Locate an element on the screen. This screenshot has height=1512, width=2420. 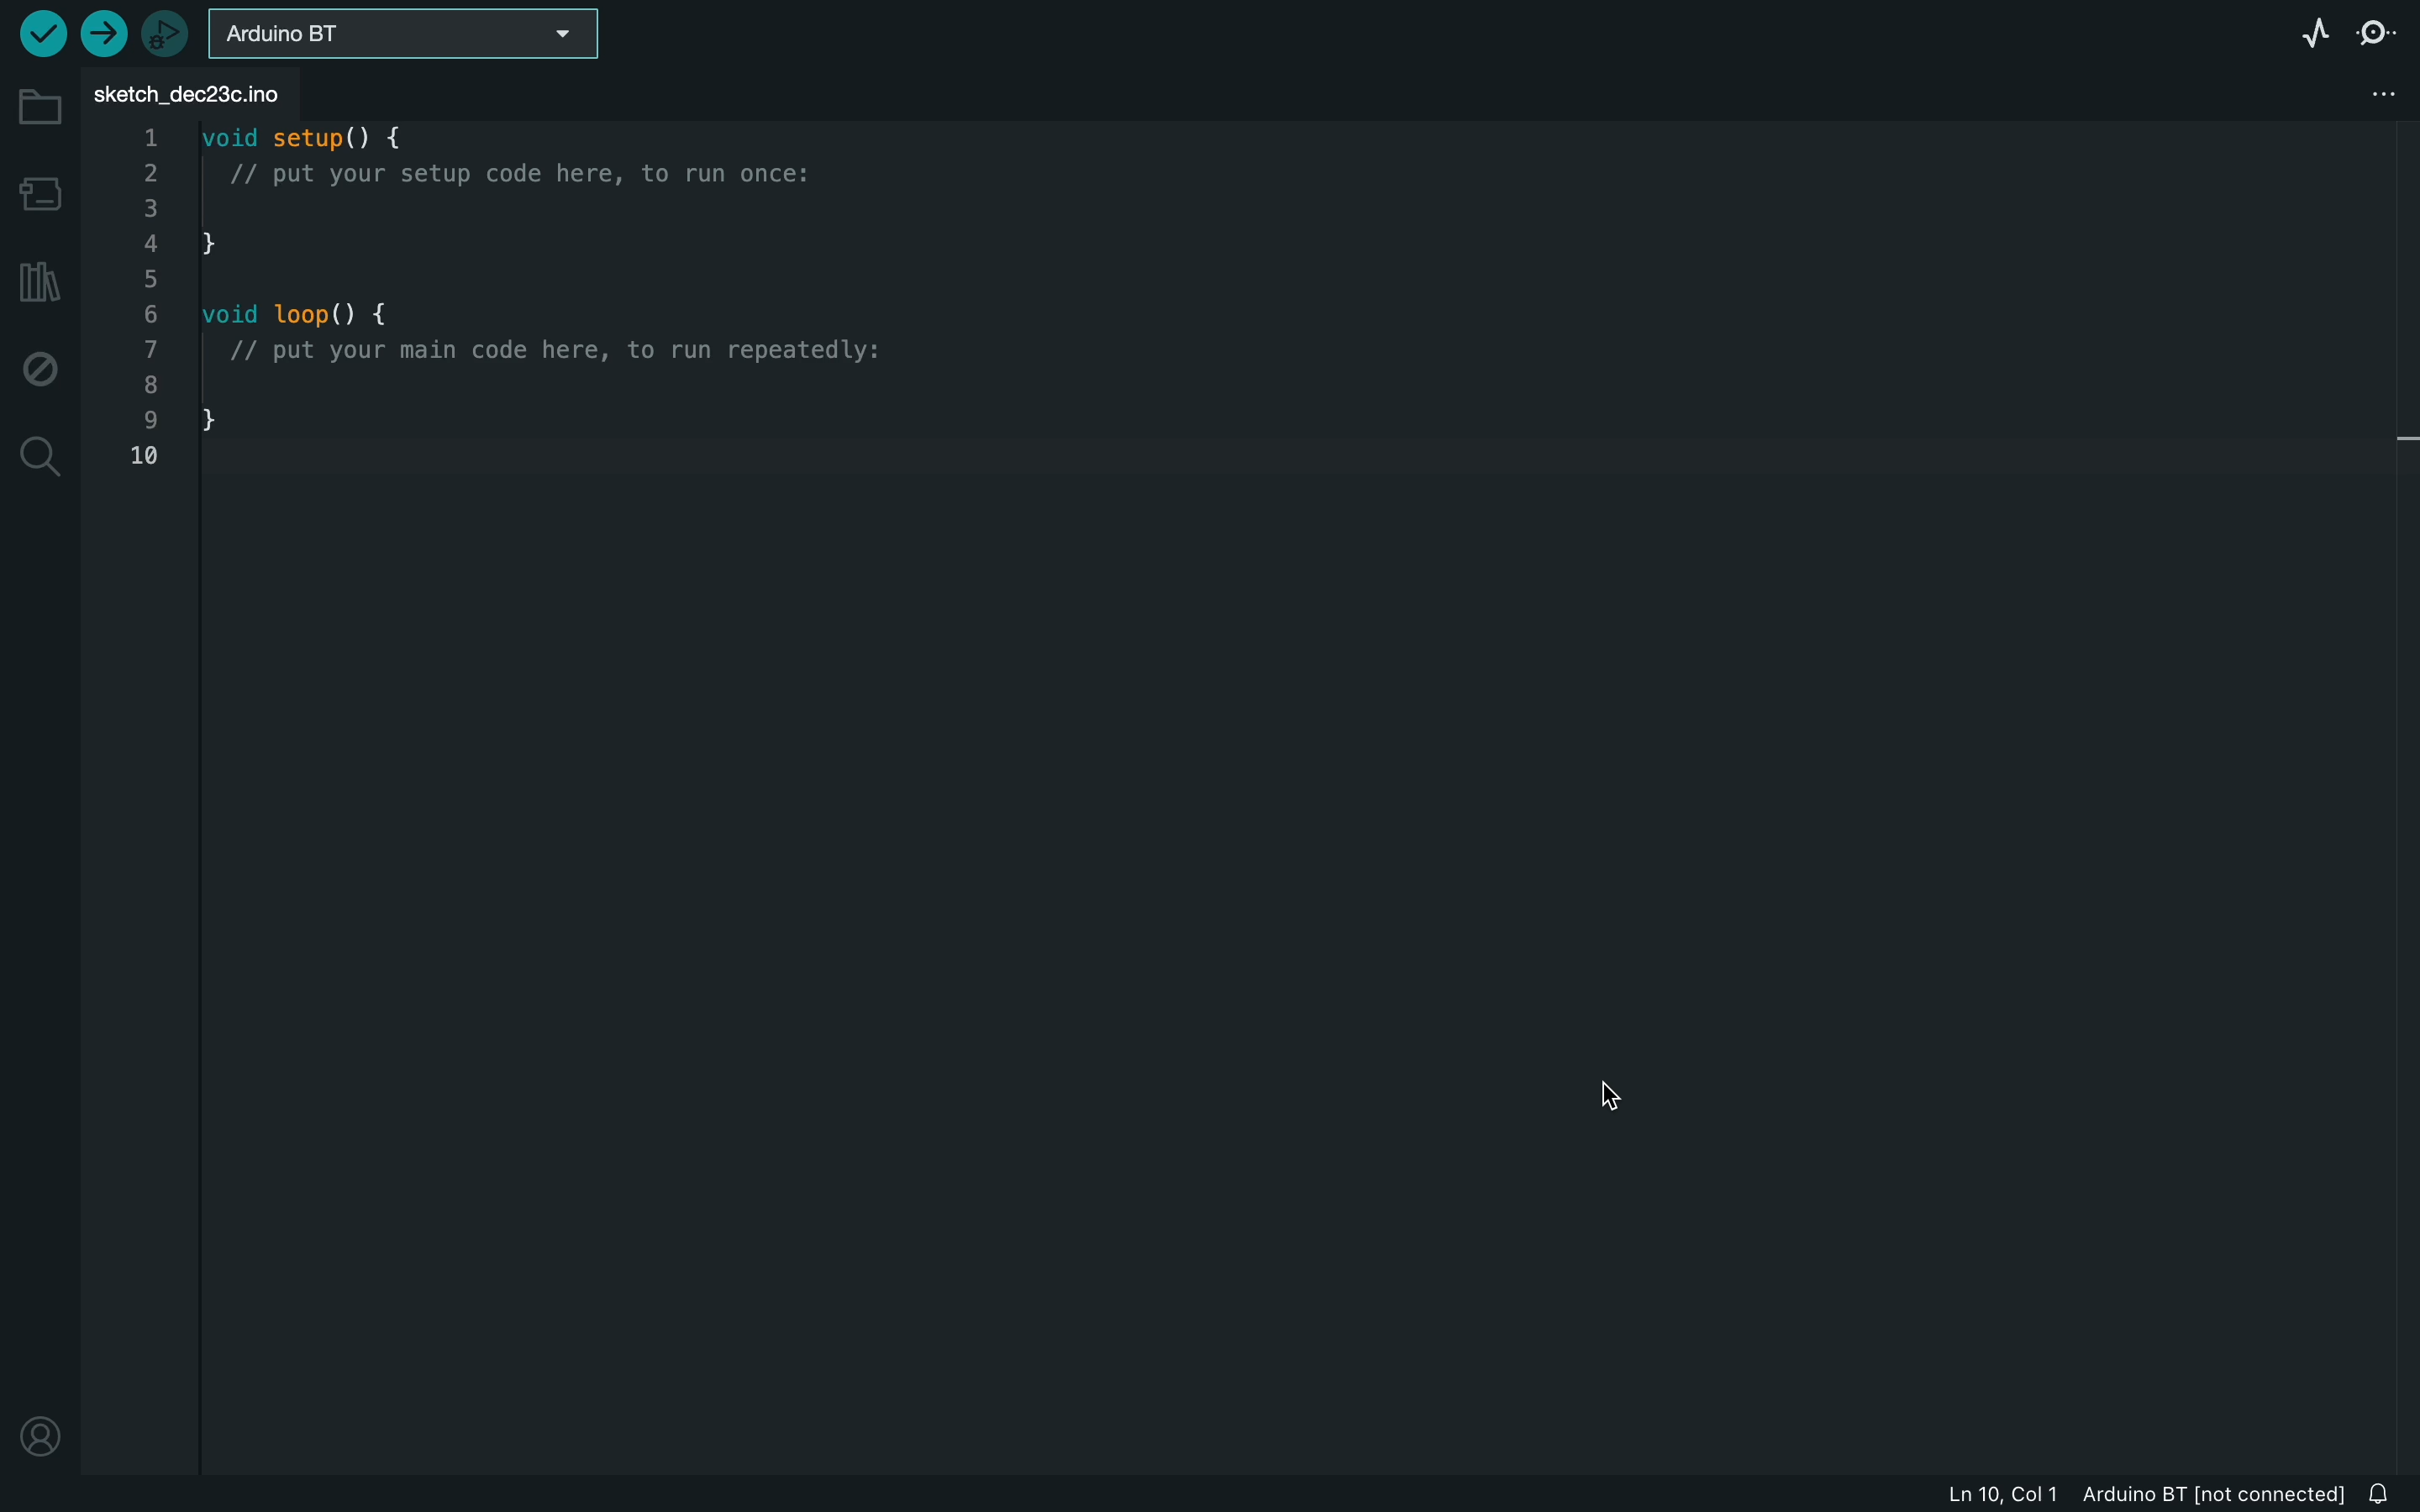
cursor is located at coordinates (1611, 1096).